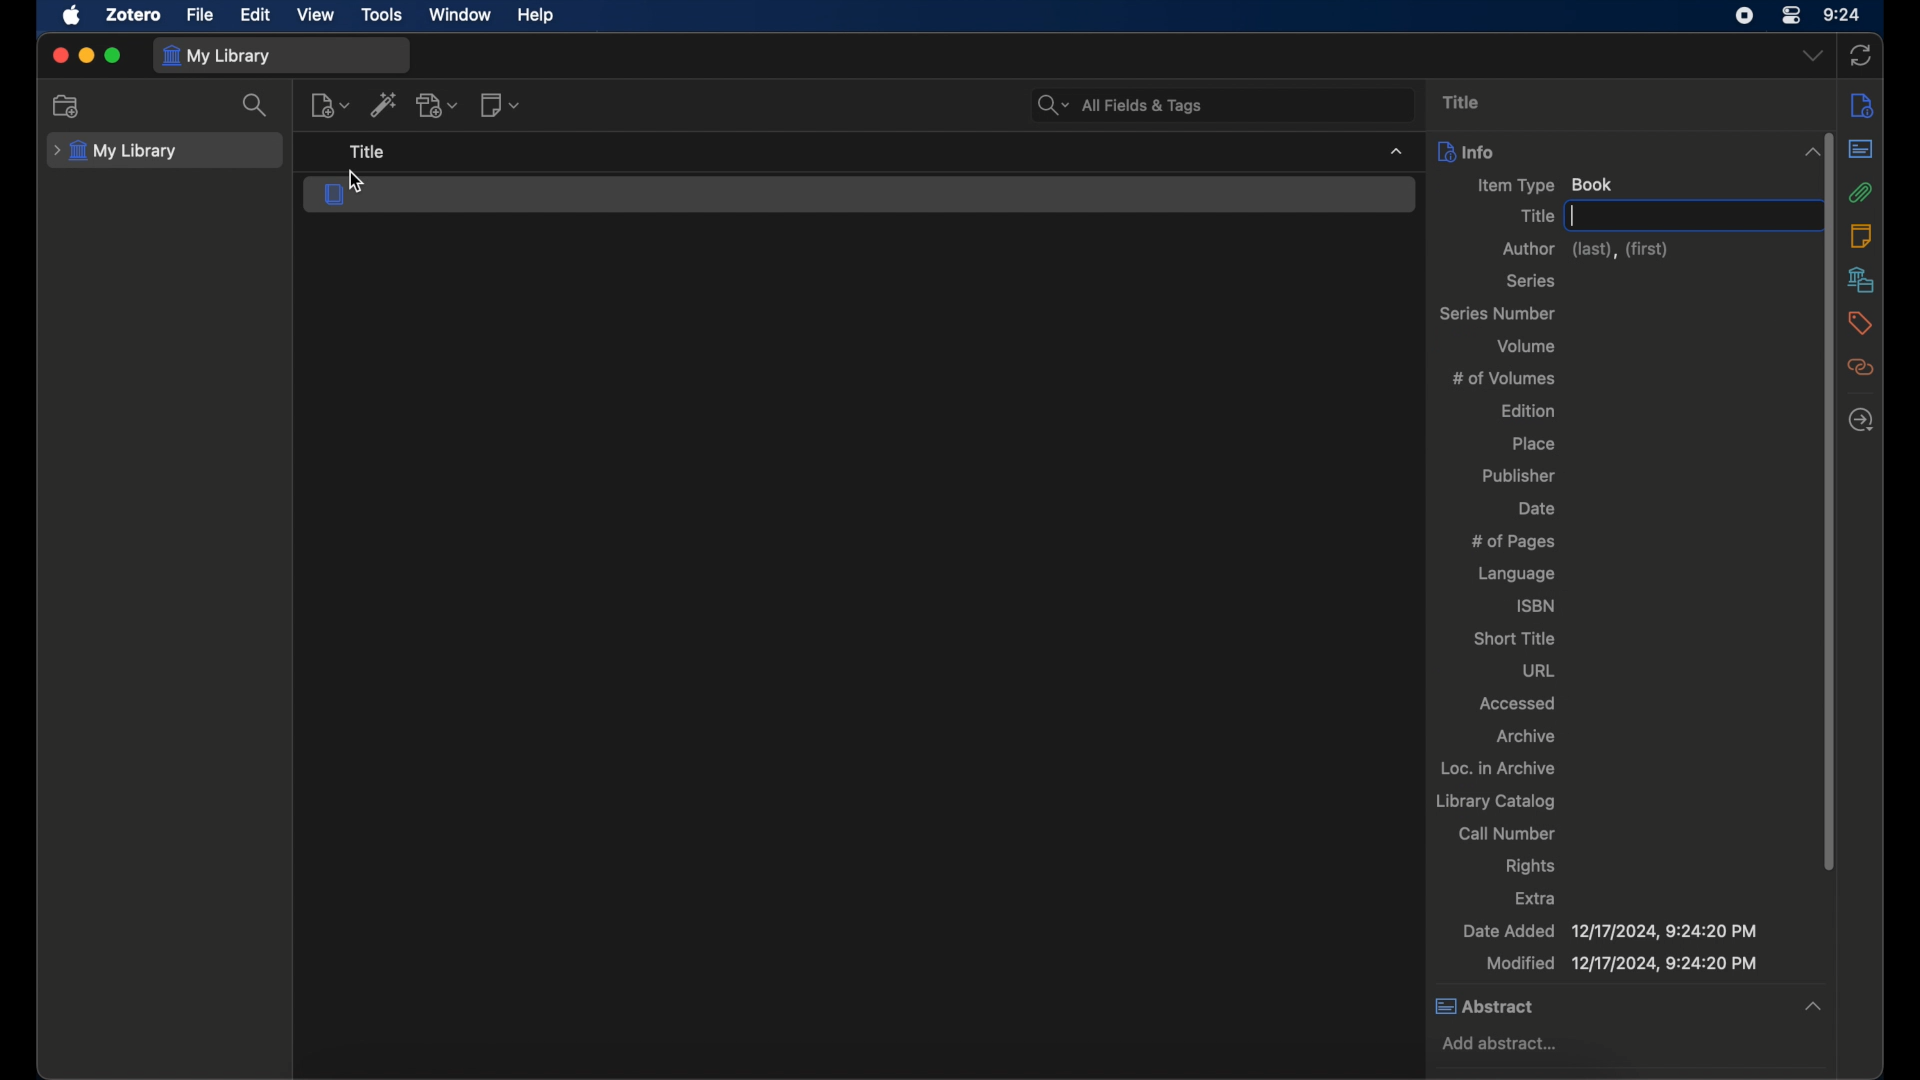 The image size is (1920, 1080). Describe the element at coordinates (1608, 931) in the screenshot. I see `date added` at that location.